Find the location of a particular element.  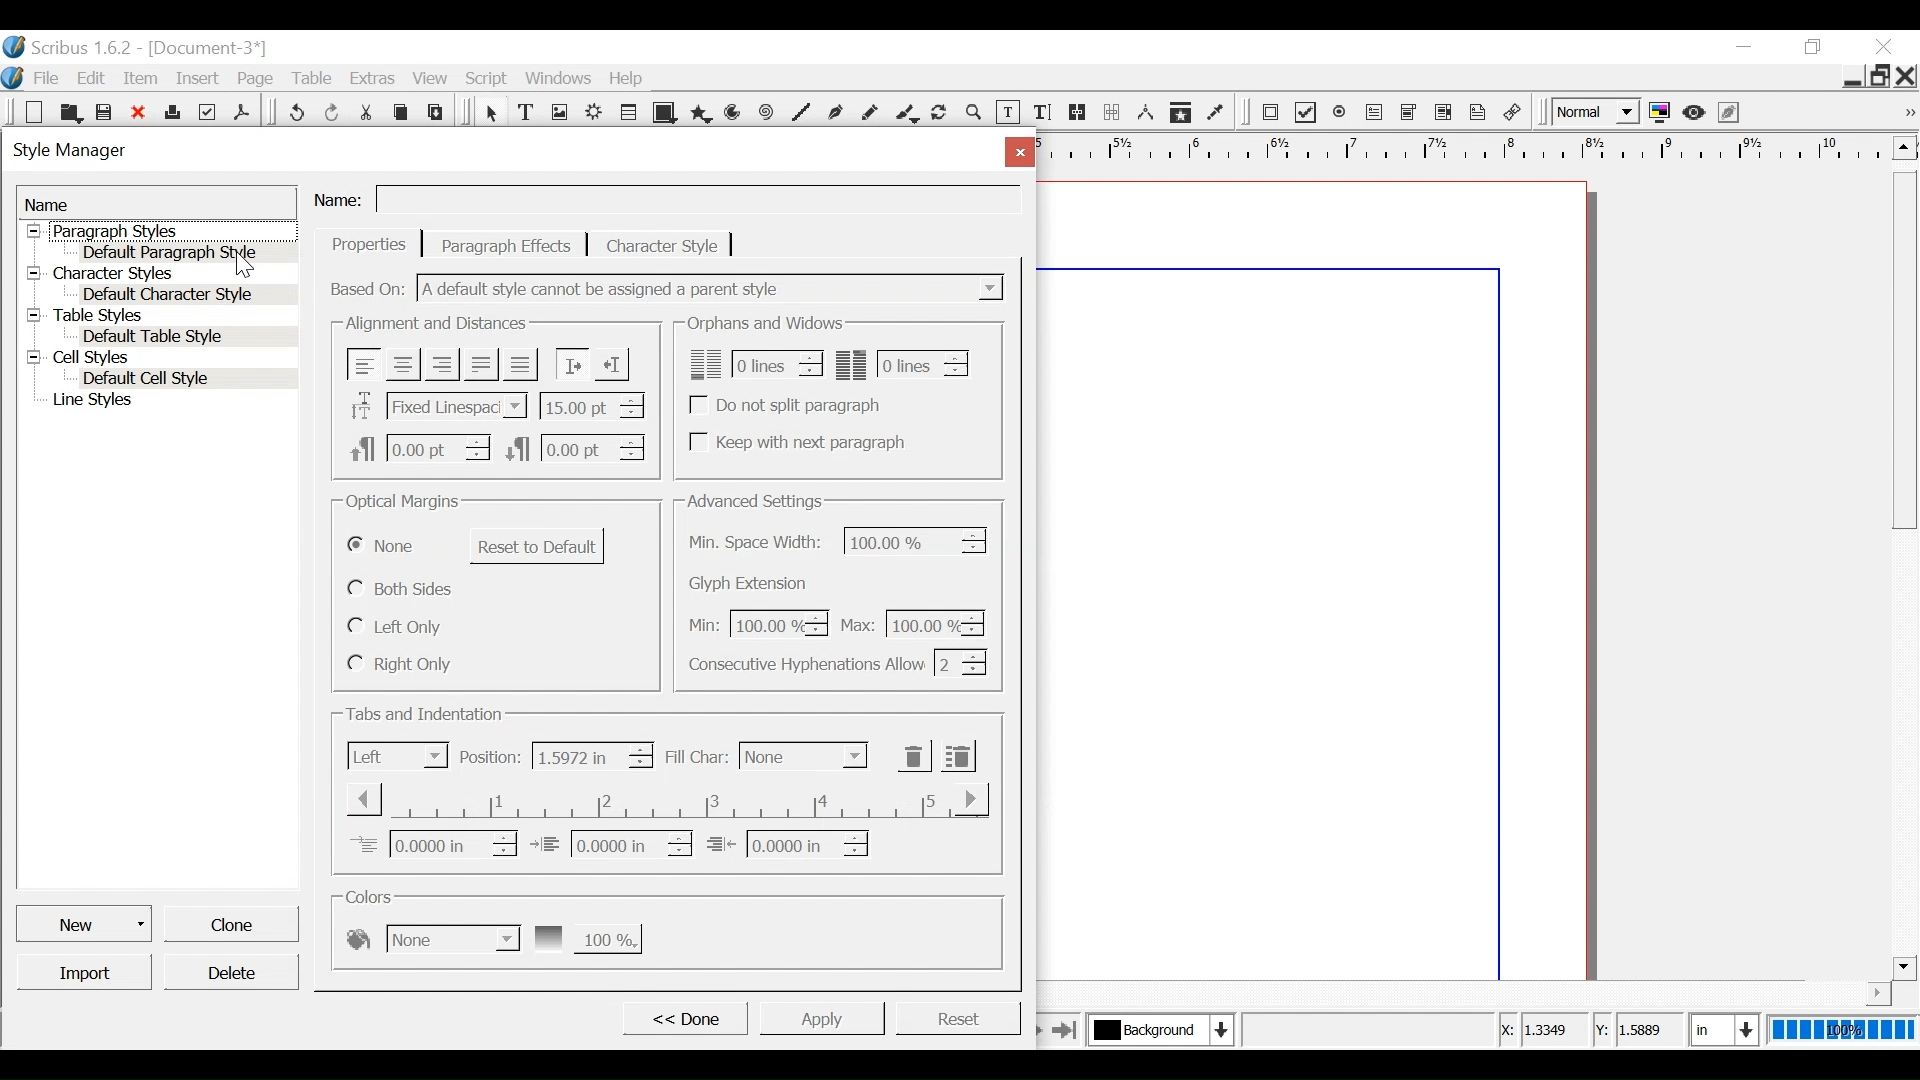

Default Character Styles is located at coordinates (187, 296).